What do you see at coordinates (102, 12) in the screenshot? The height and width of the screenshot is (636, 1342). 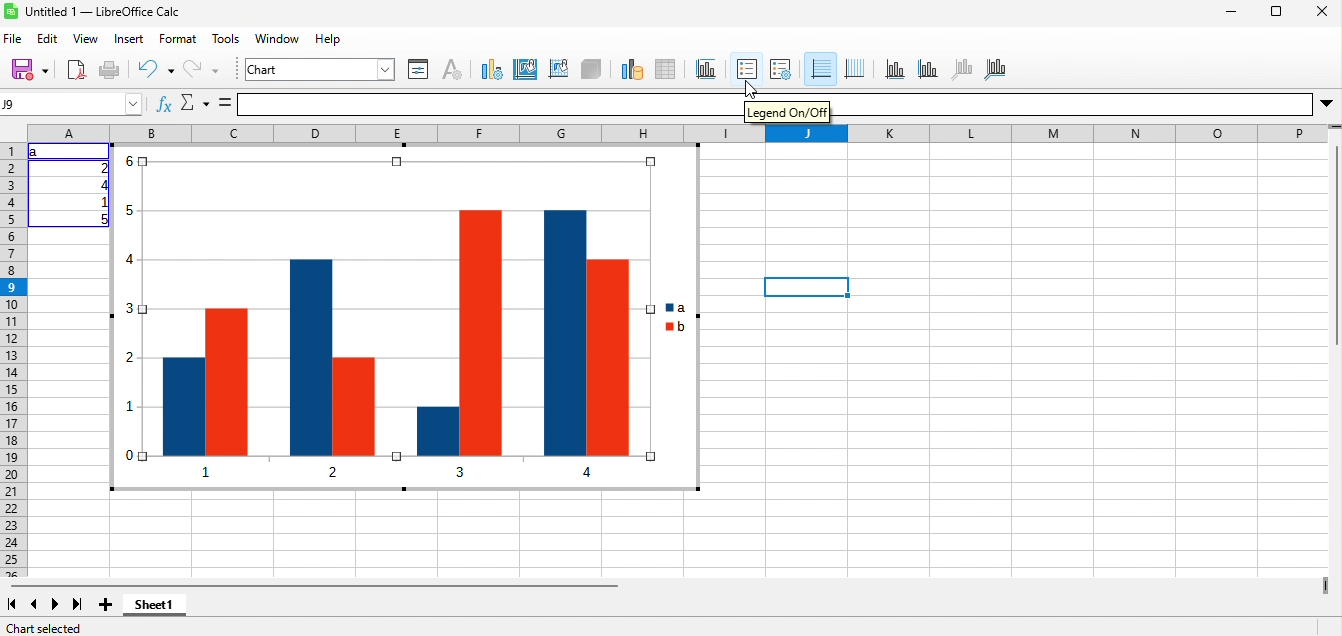 I see `Untitled 1 — LibreOffice Calc` at bounding box center [102, 12].